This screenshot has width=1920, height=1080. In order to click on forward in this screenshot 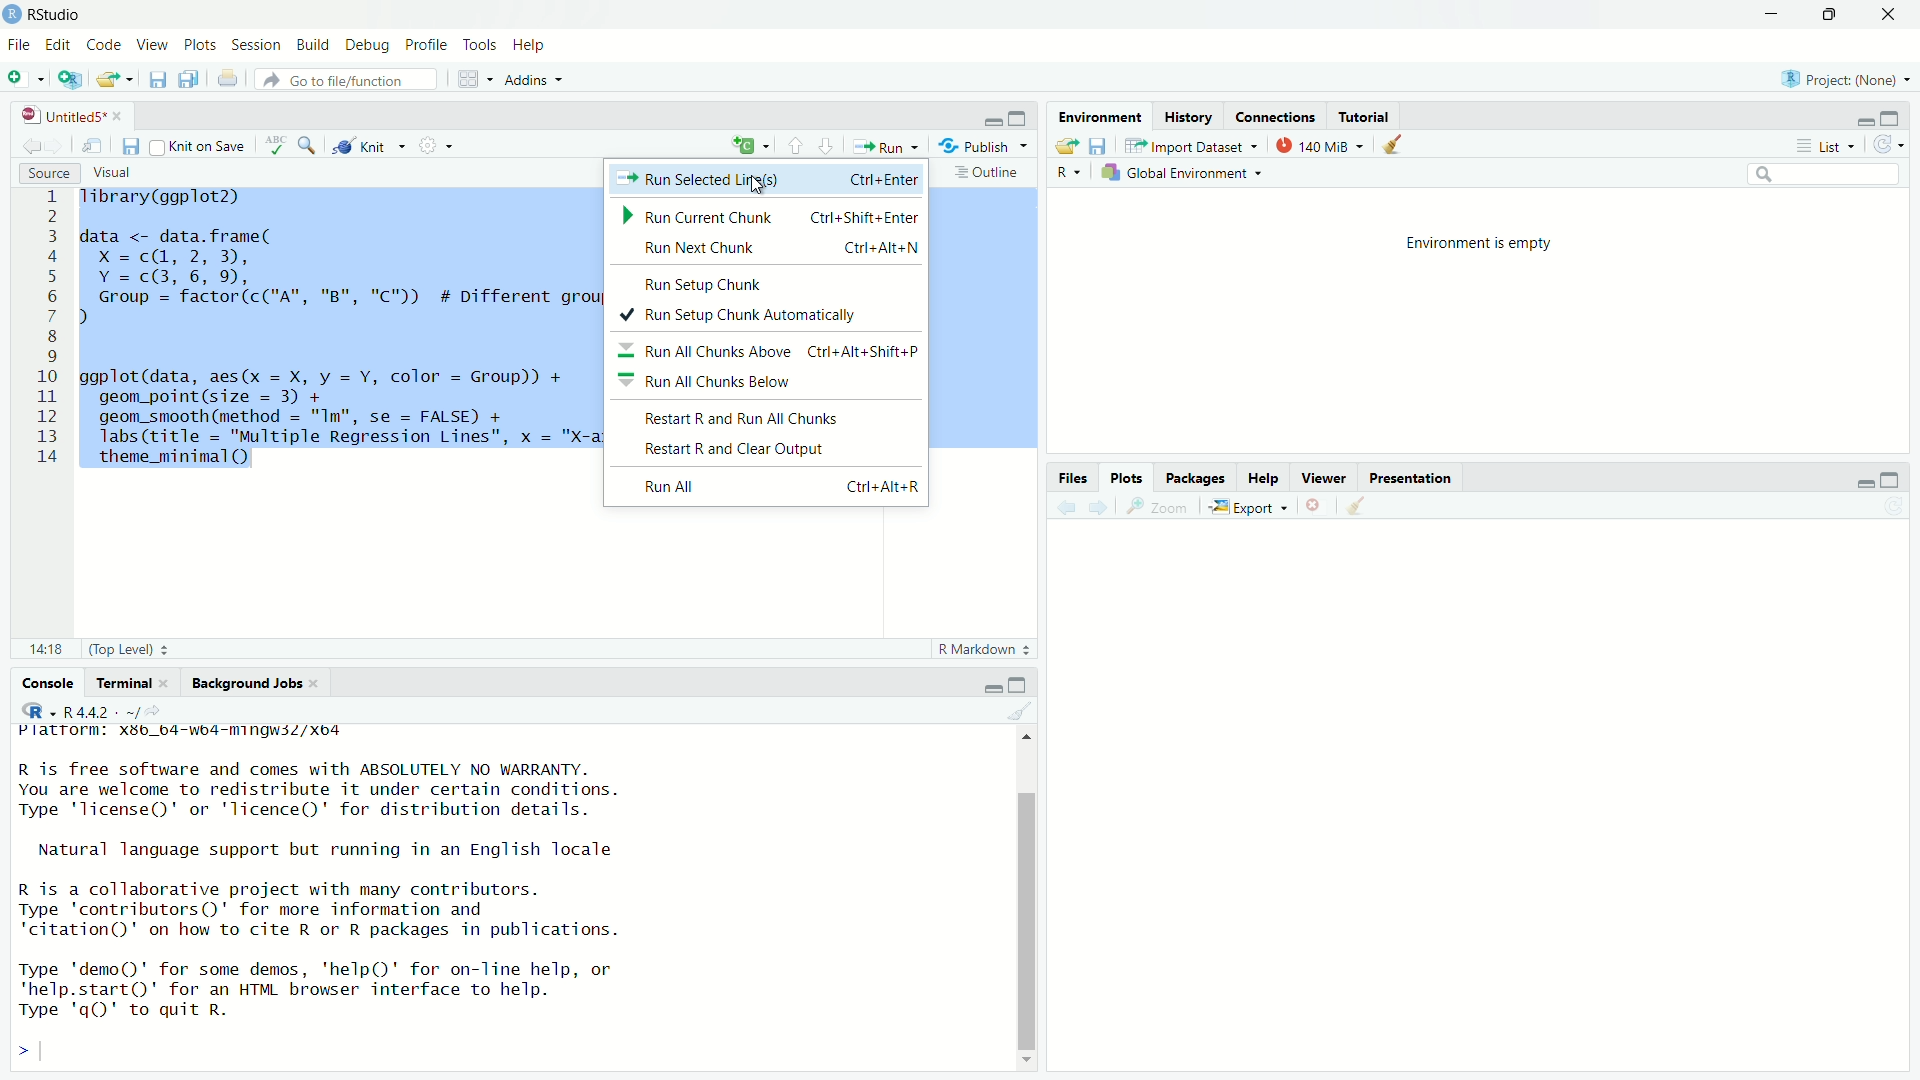, I will do `click(1103, 506)`.